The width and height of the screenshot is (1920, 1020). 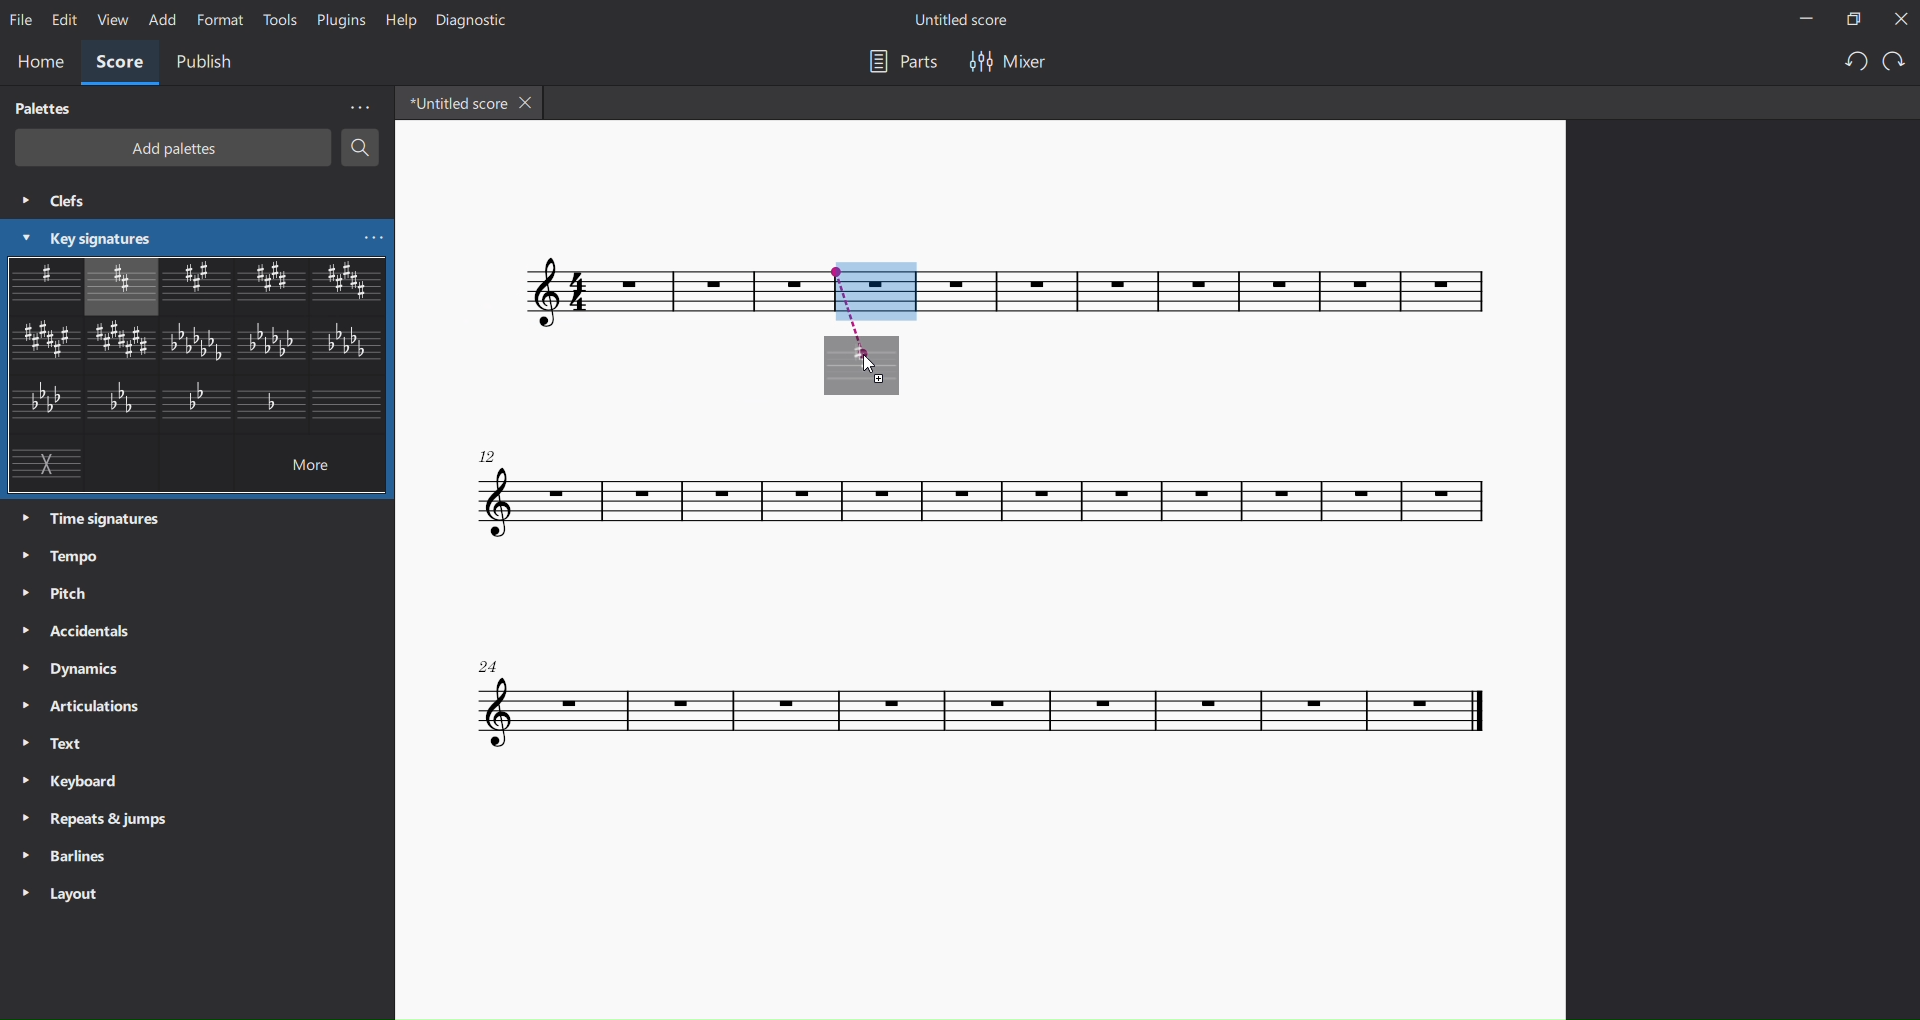 I want to click on more, so click(x=307, y=467).